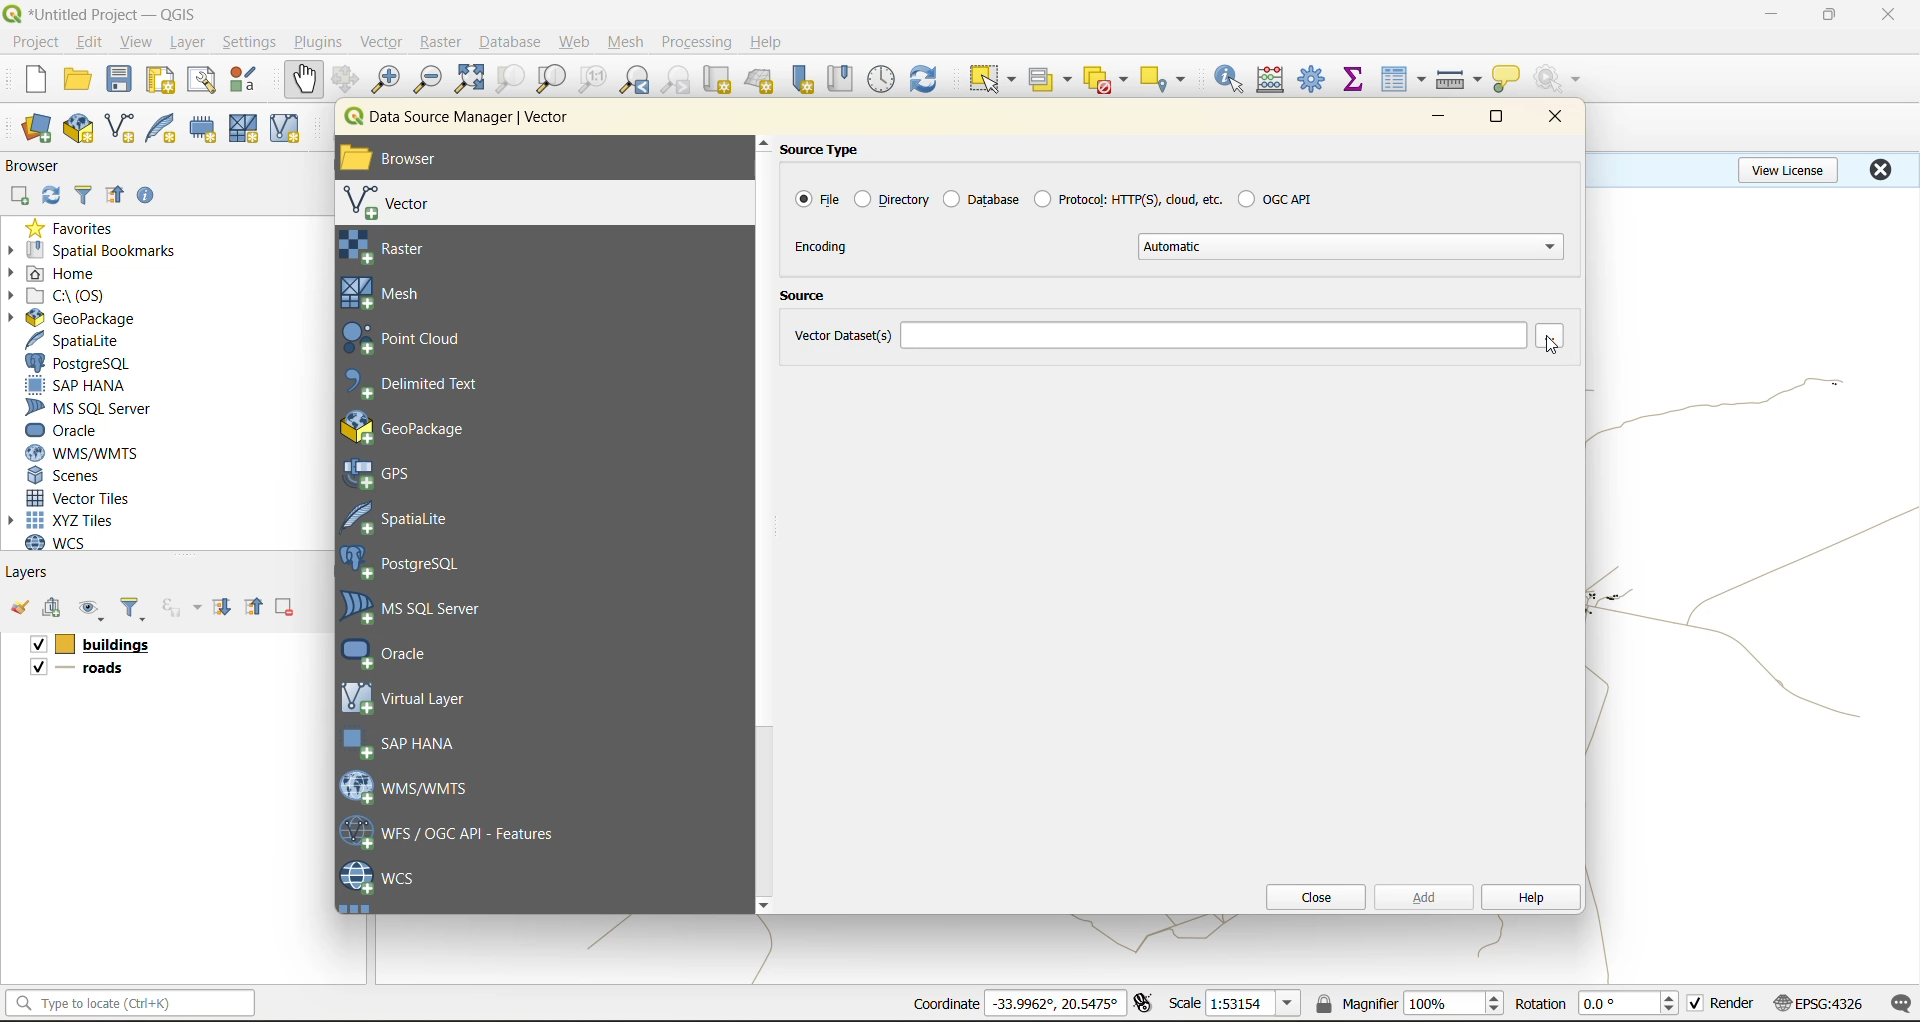 The image size is (1920, 1022). What do you see at coordinates (810, 298) in the screenshot?
I see `source` at bounding box center [810, 298].